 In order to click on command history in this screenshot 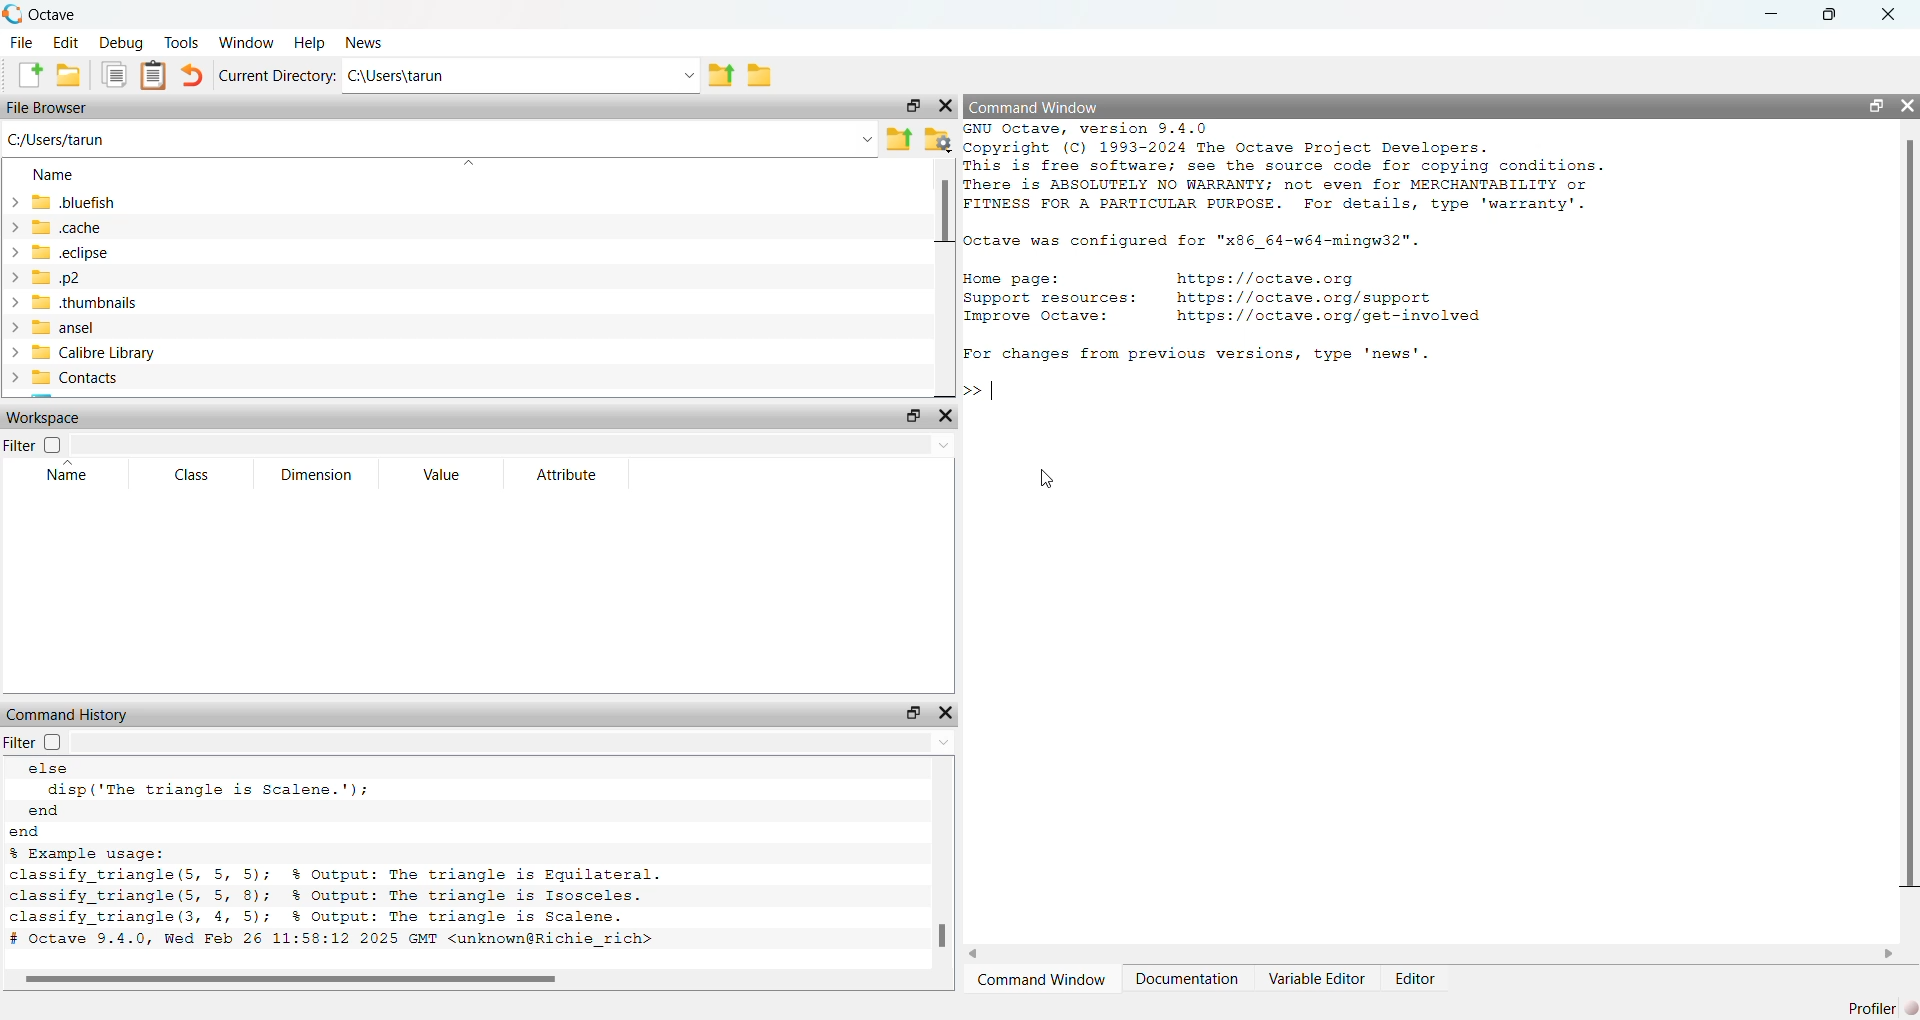, I will do `click(70, 714)`.